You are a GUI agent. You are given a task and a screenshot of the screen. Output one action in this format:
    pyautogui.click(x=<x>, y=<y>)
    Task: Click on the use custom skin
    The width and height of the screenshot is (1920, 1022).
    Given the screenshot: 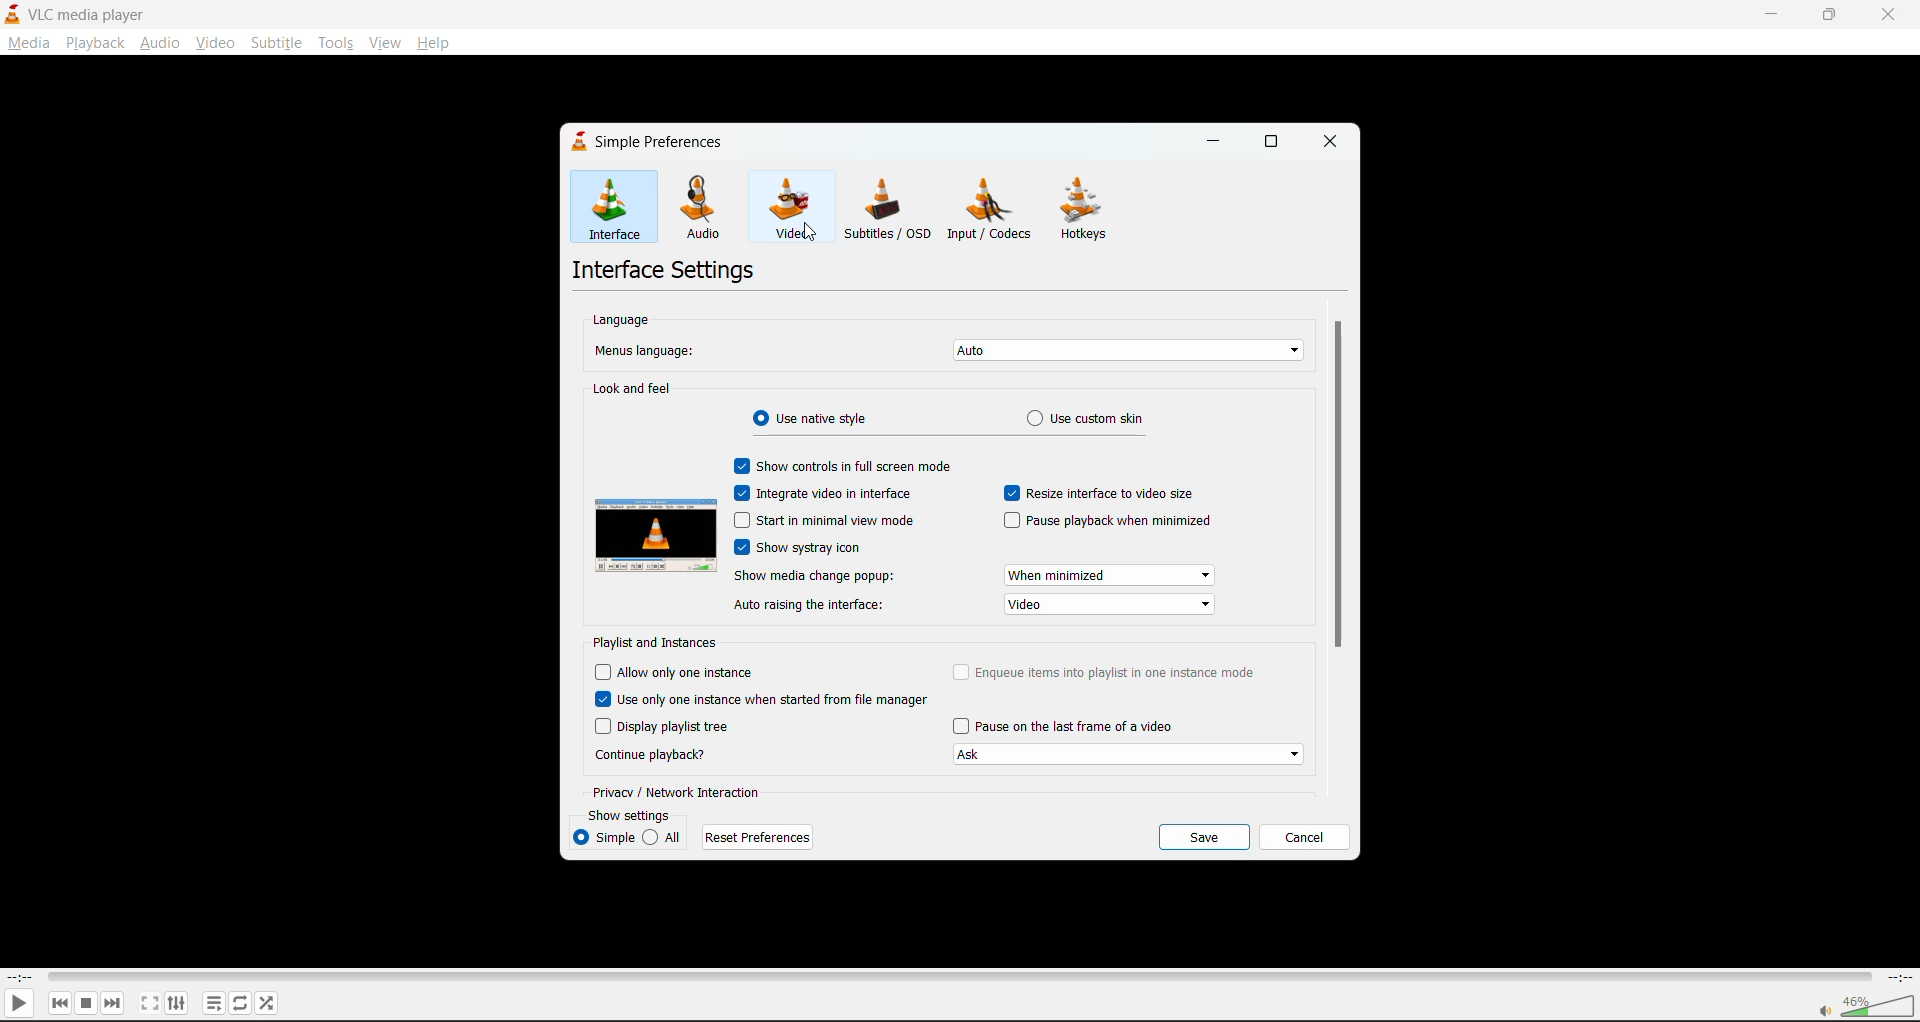 What is the action you would take?
    pyautogui.click(x=1098, y=419)
    